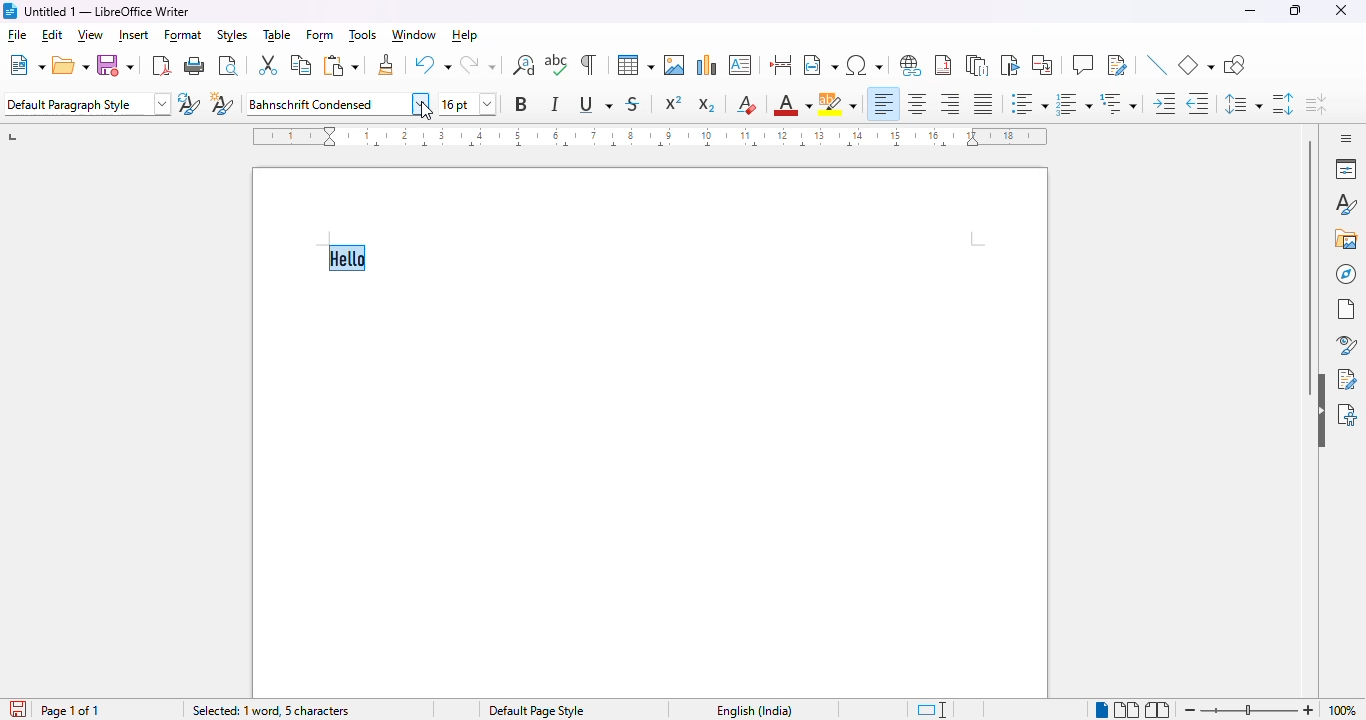  I want to click on insert special characters, so click(867, 65).